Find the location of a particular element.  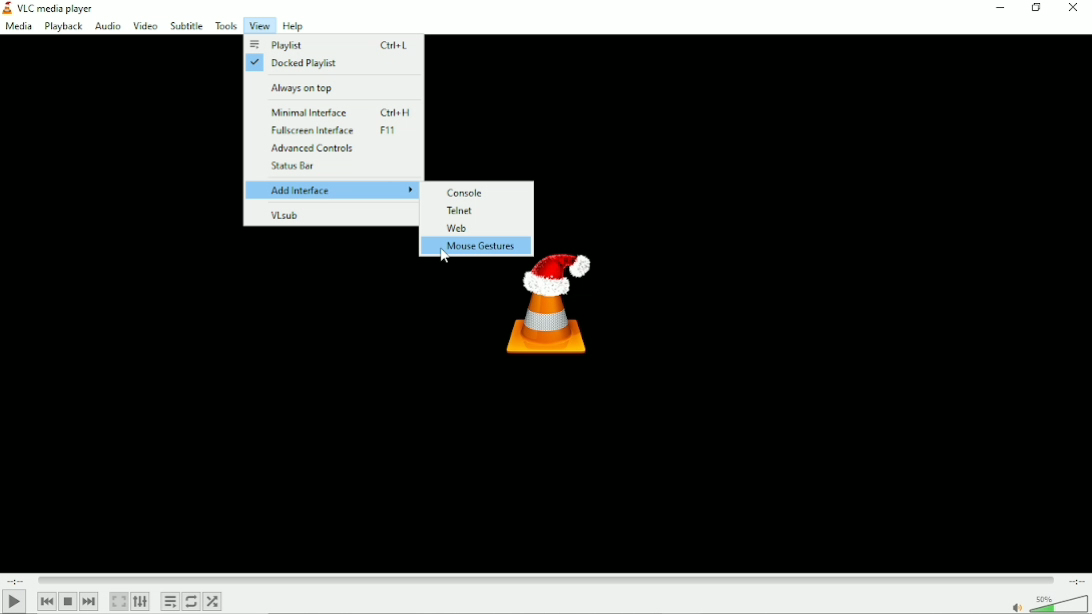

Elapsed time is located at coordinates (16, 580).